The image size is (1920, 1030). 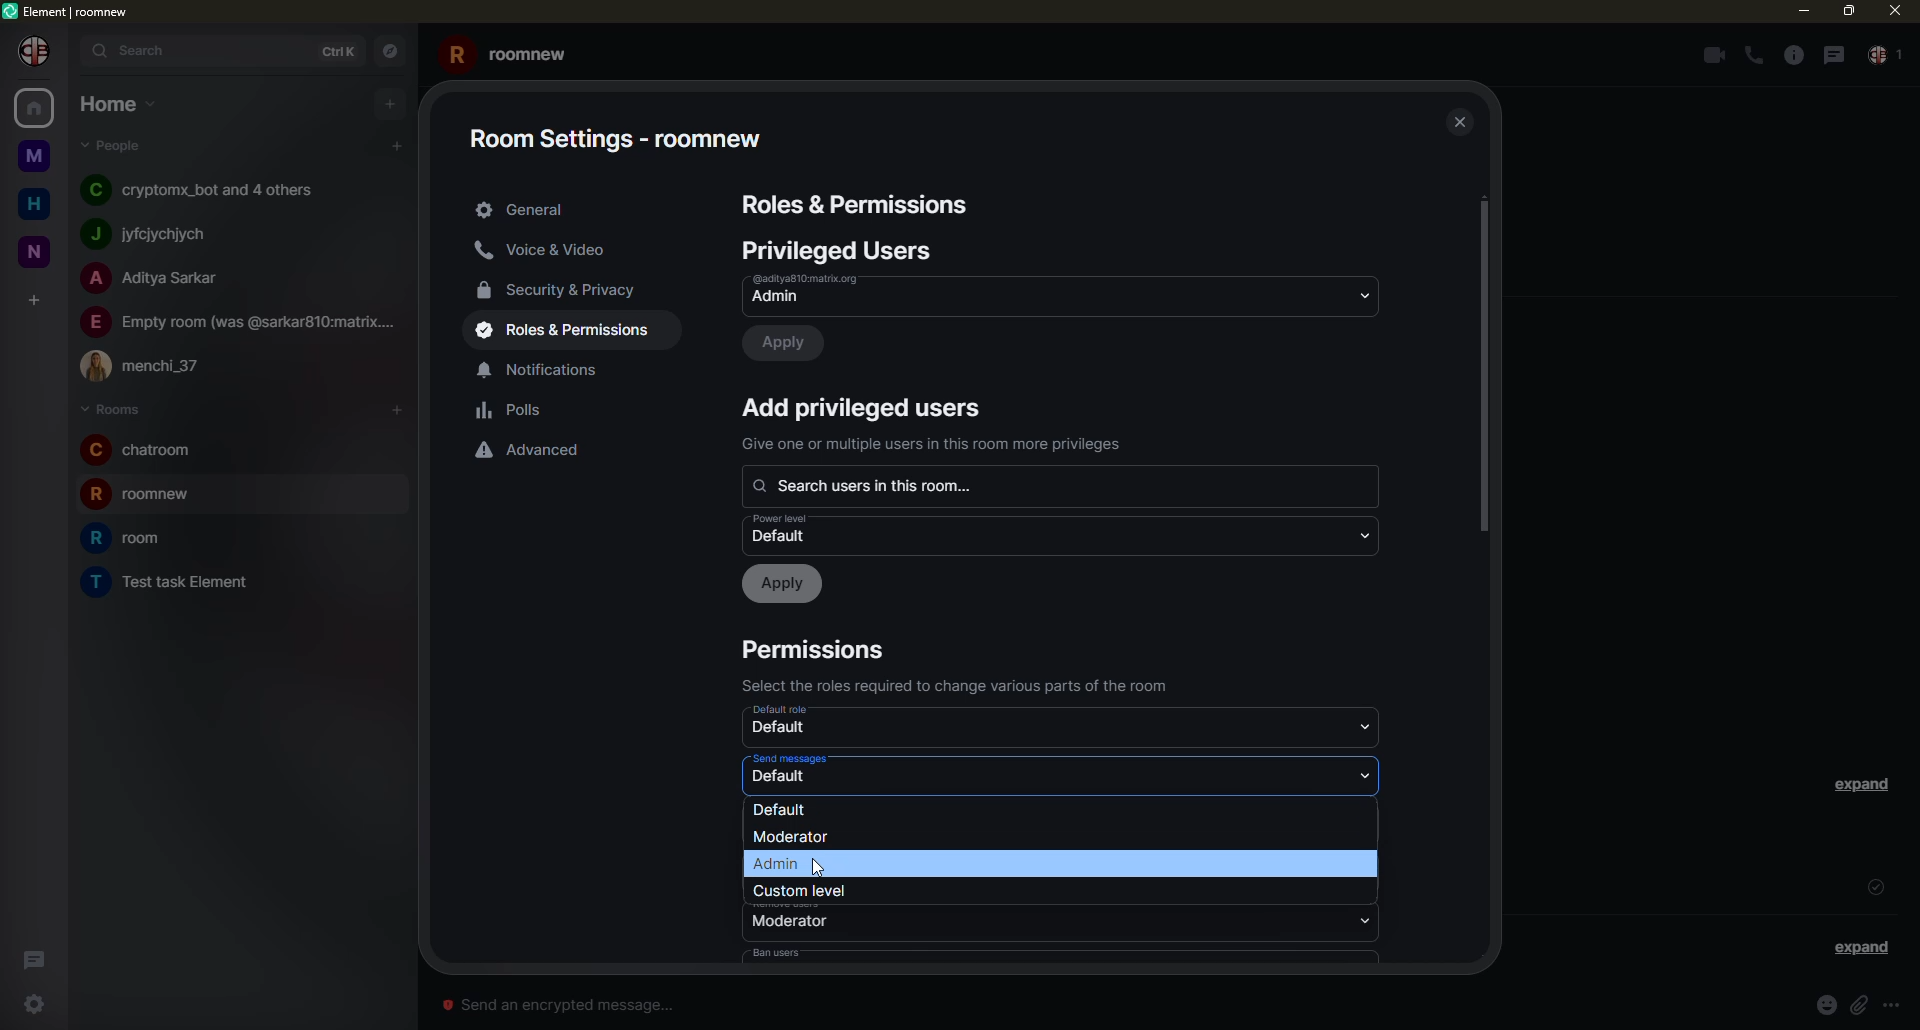 I want to click on home, so click(x=118, y=104).